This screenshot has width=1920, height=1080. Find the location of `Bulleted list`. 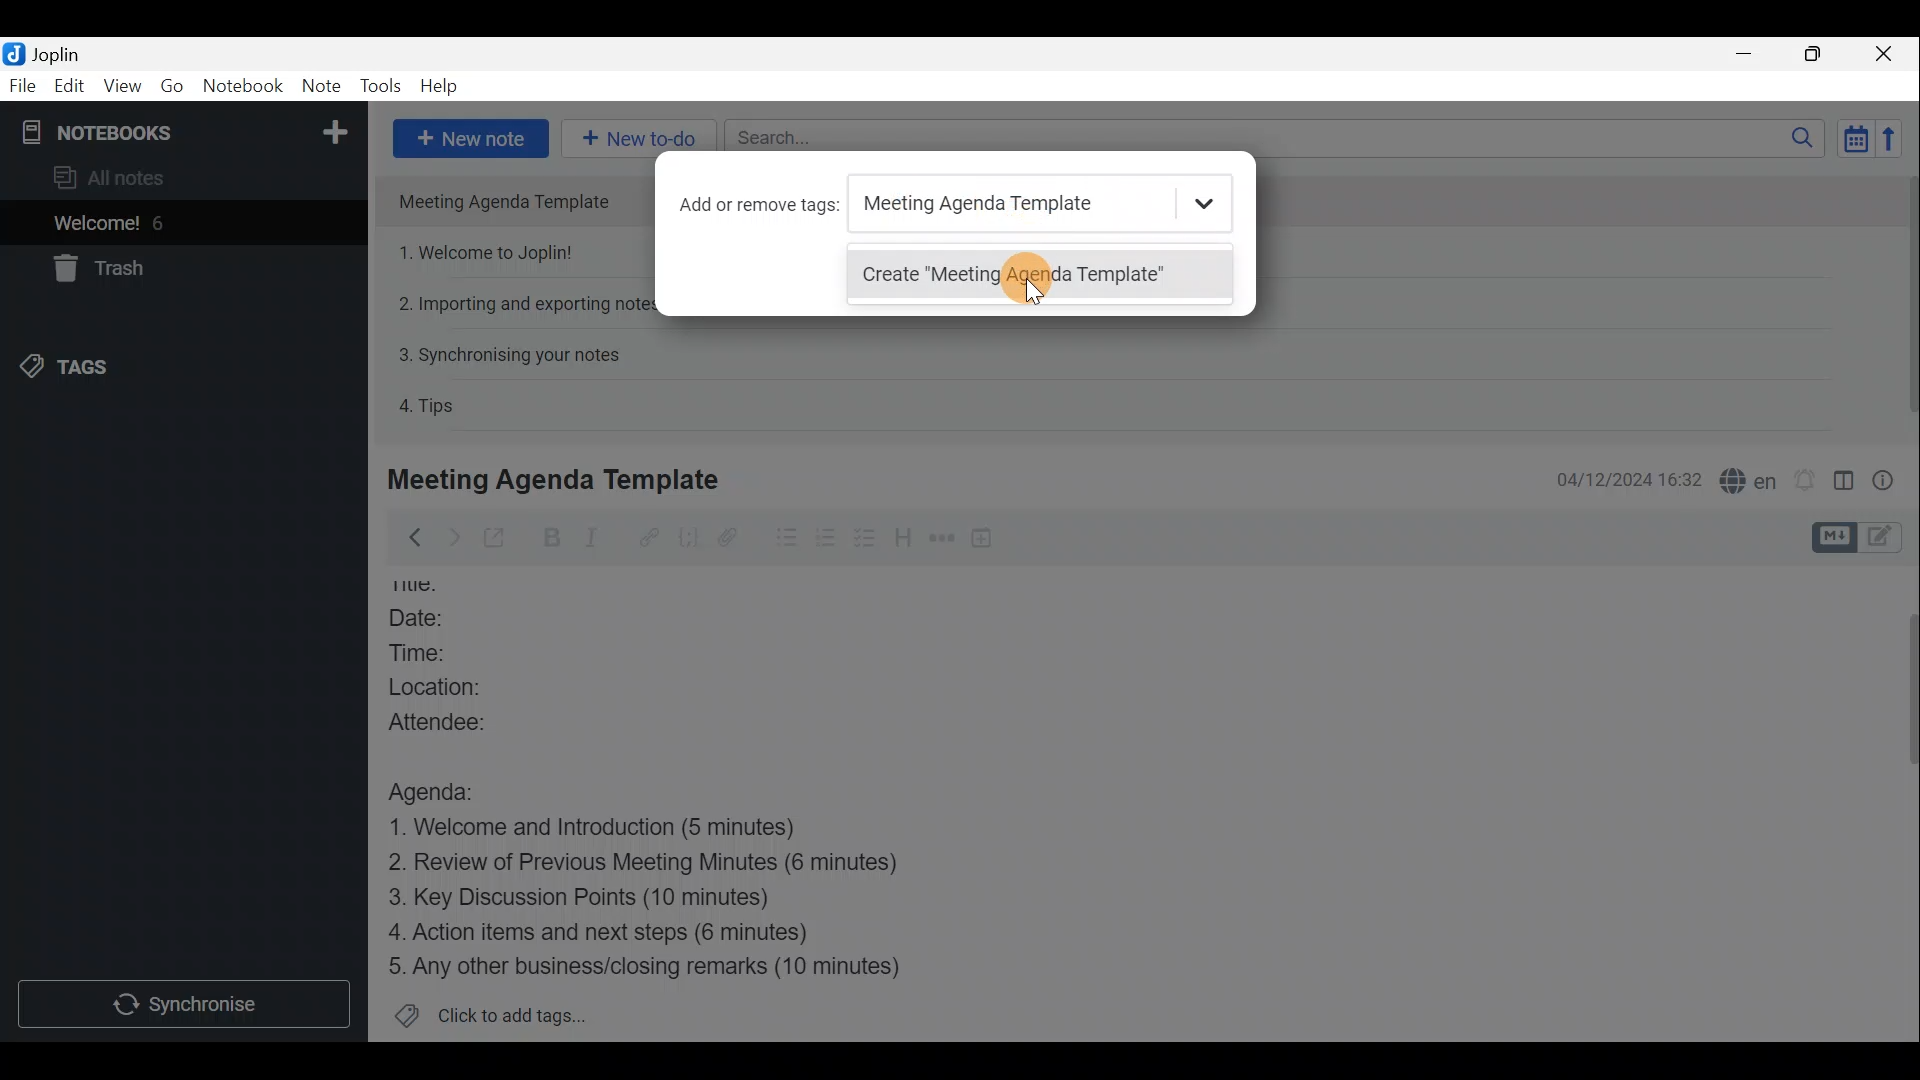

Bulleted list is located at coordinates (785, 538).